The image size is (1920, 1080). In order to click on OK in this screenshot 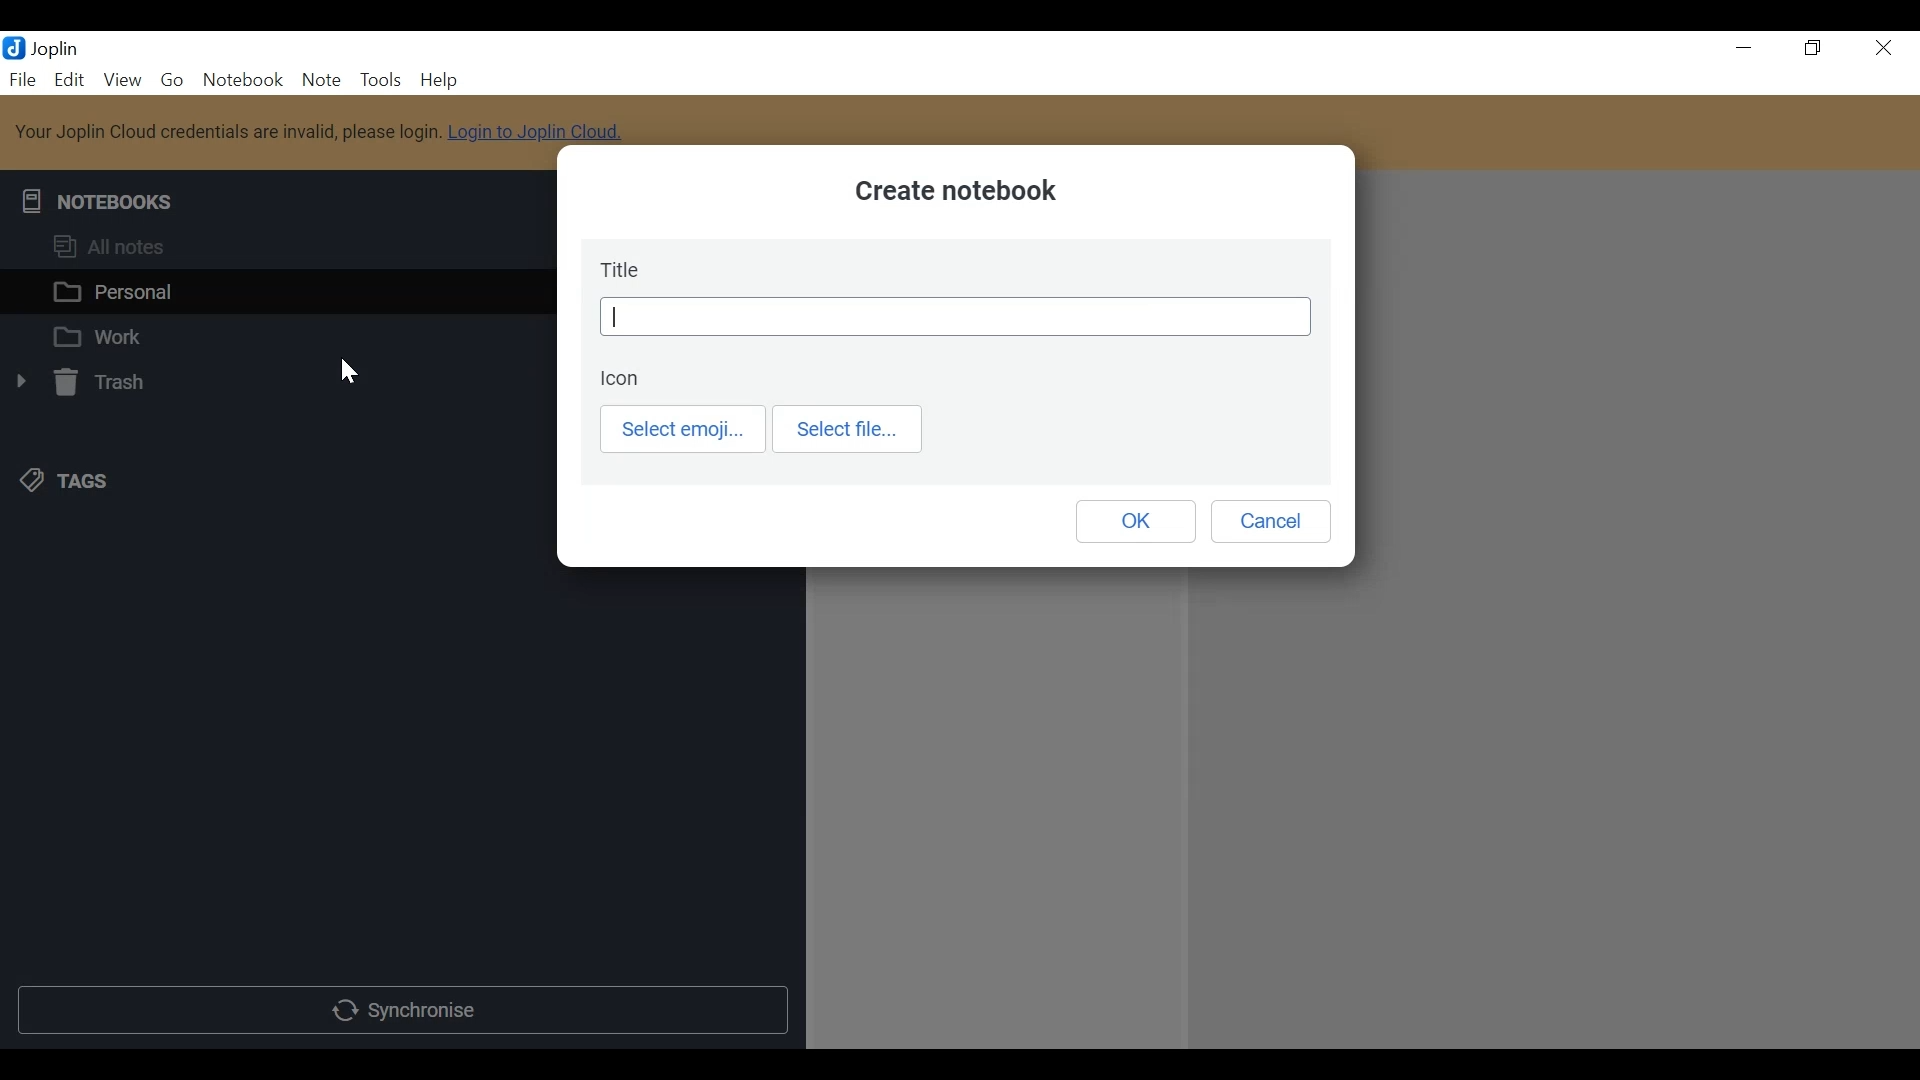, I will do `click(1133, 521)`.